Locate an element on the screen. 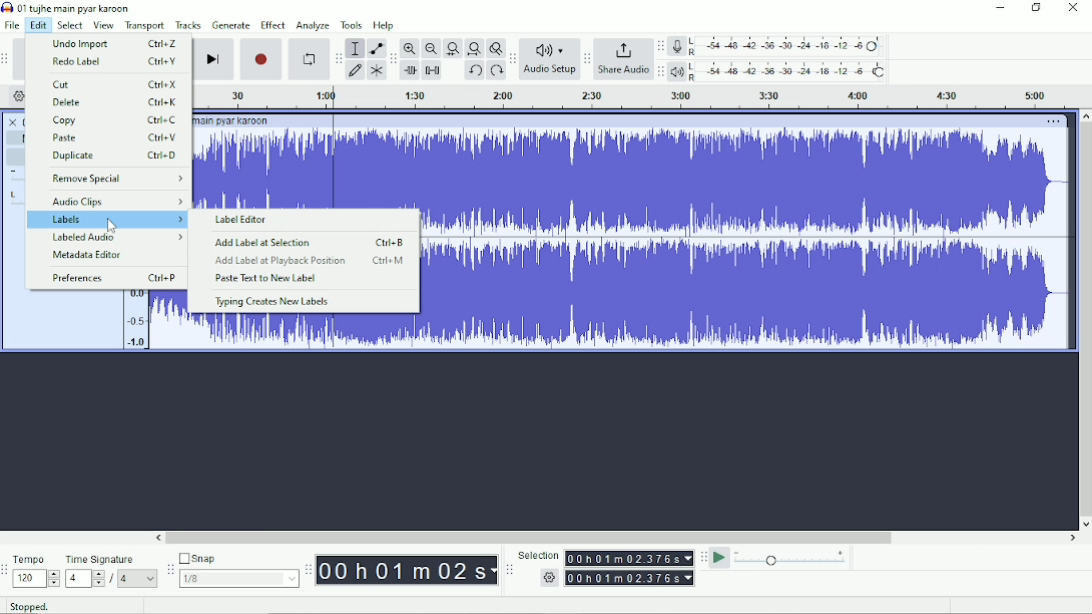 The image size is (1092, 614). Transport is located at coordinates (145, 25).